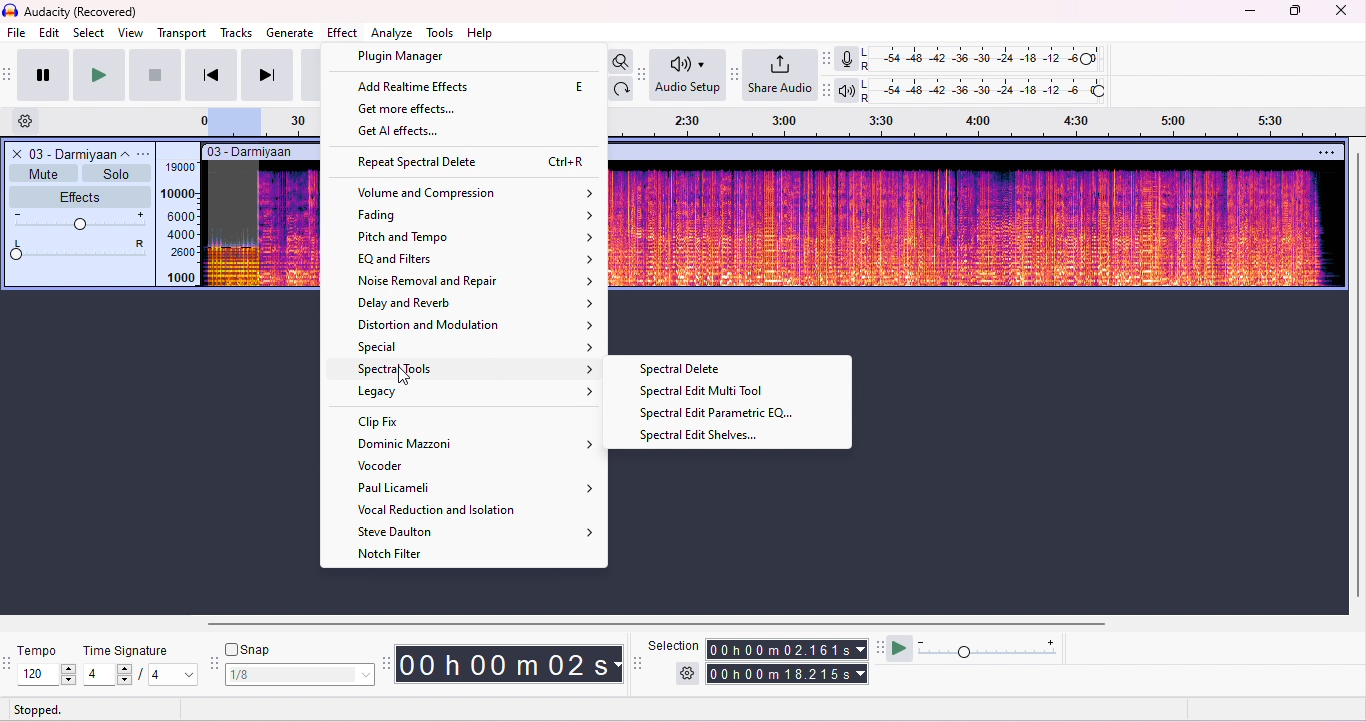  I want to click on volume and compression, so click(477, 193).